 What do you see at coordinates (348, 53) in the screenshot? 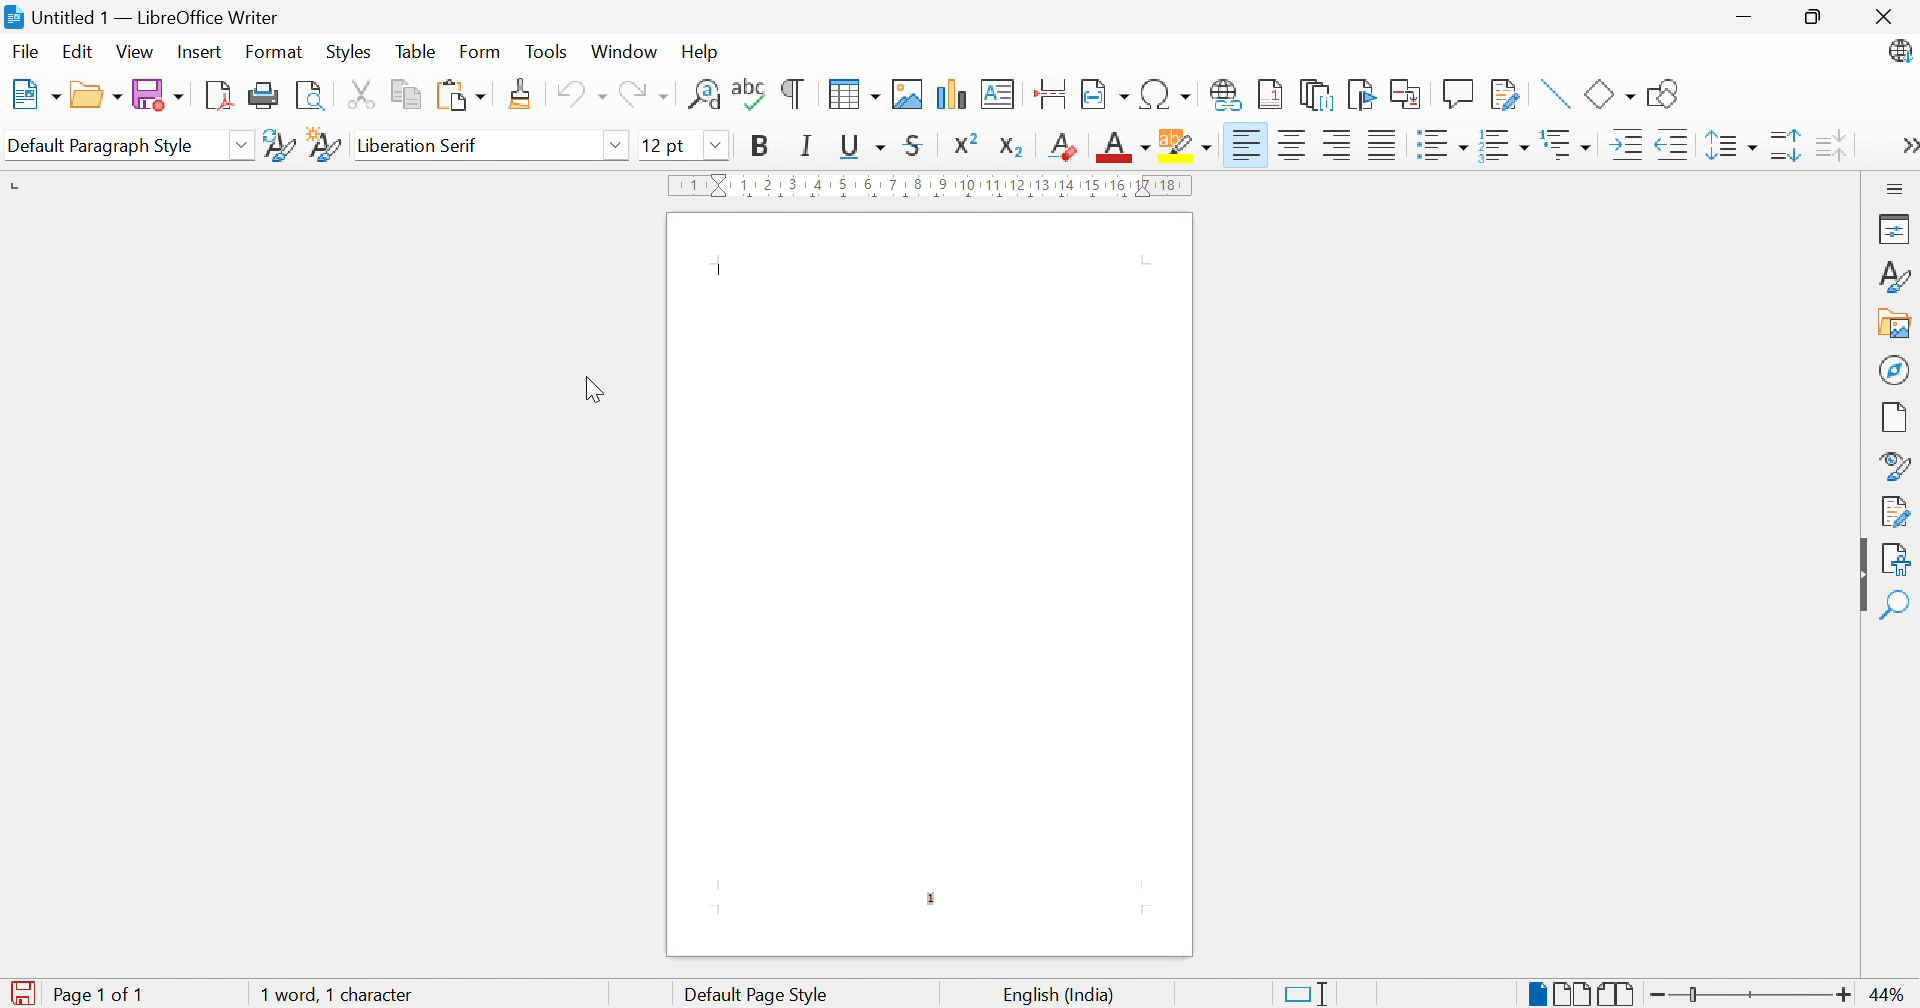
I see `Styles` at bounding box center [348, 53].